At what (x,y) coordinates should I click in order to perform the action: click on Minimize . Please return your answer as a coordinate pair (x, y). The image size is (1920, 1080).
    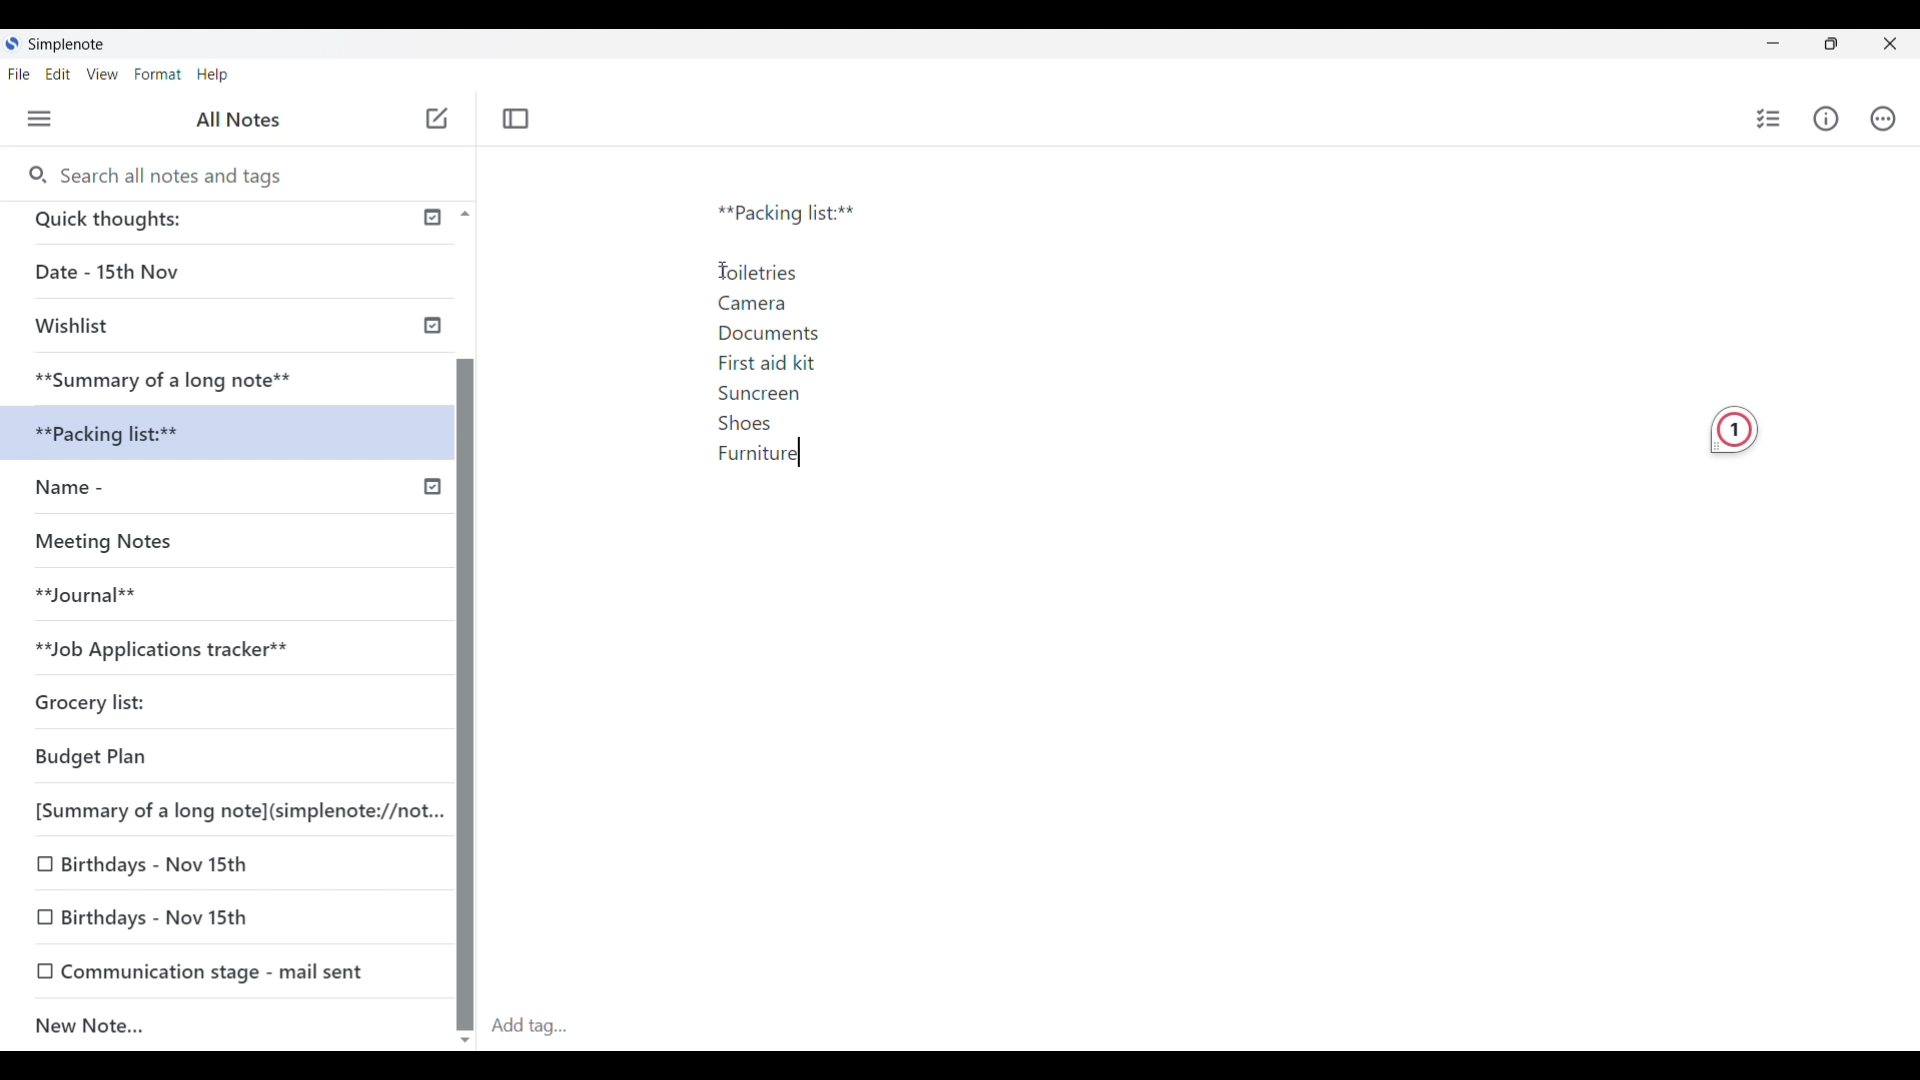
    Looking at the image, I should click on (1773, 43).